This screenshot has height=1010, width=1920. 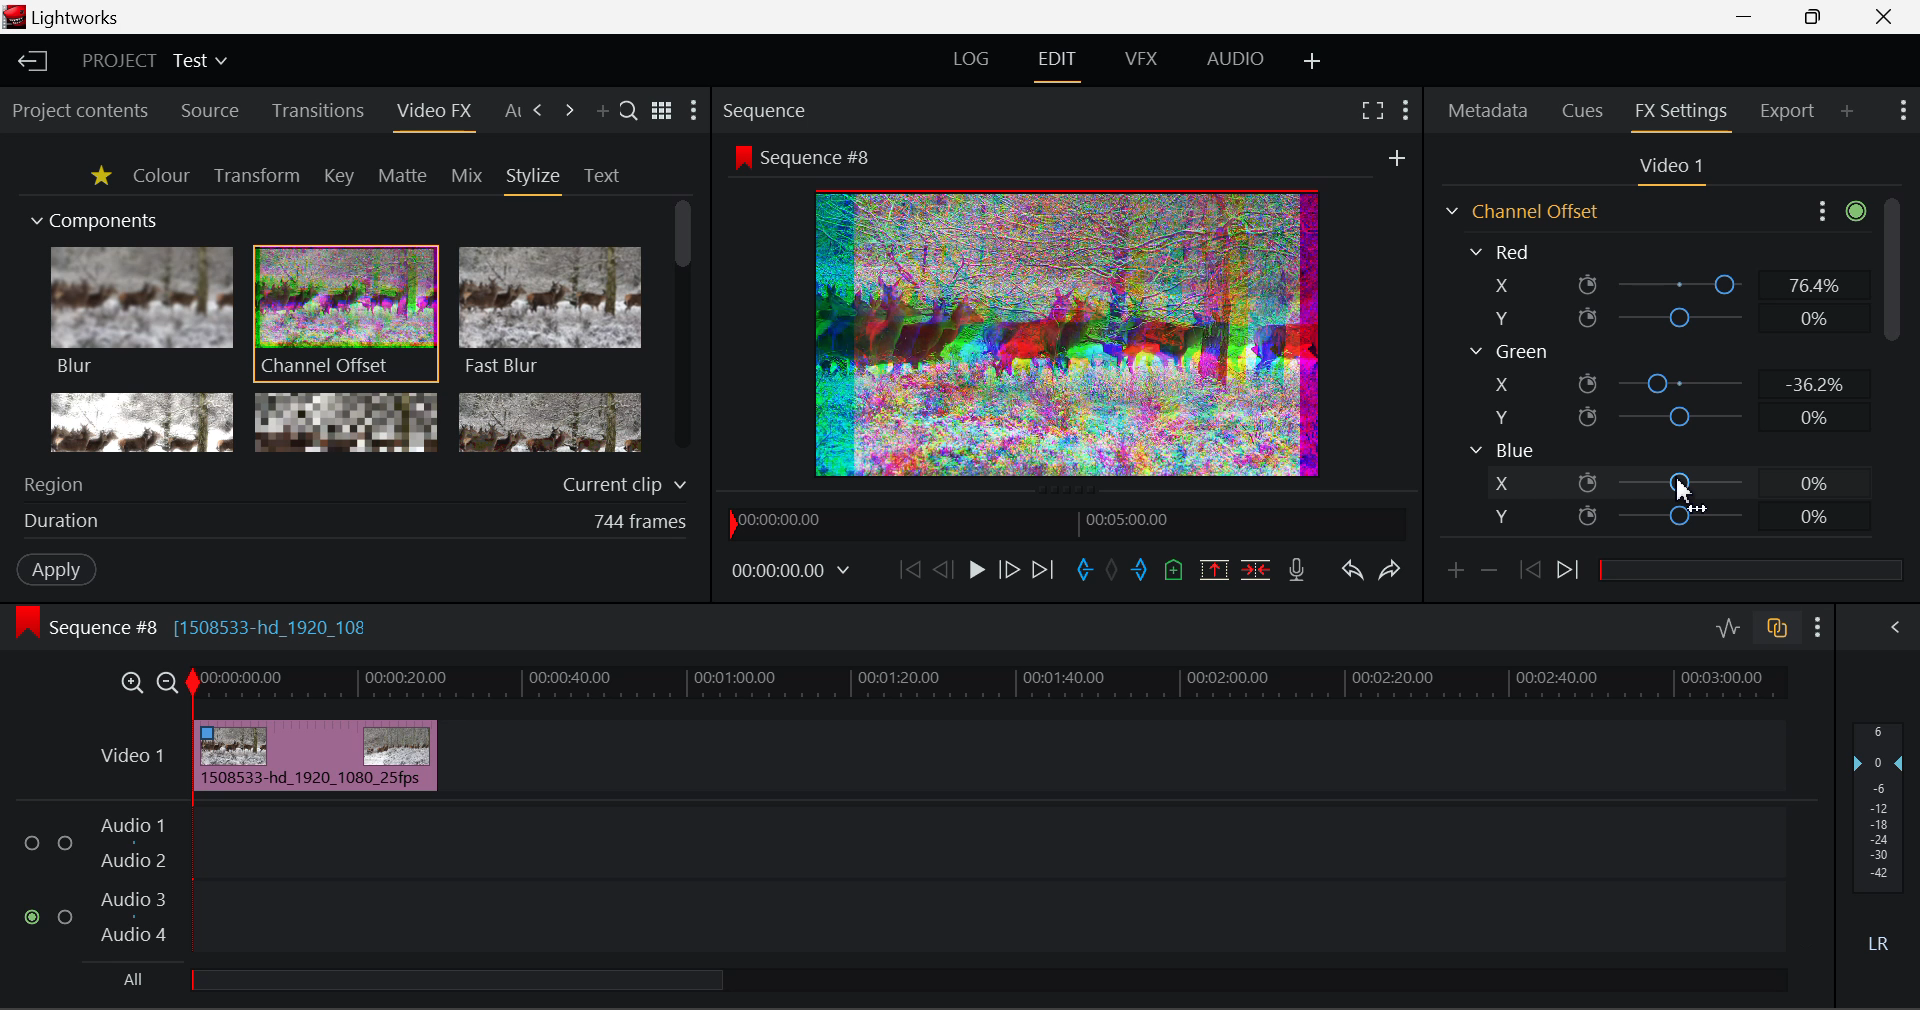 I want to click on Stylize Tab Open, so click(x=532, y=180).